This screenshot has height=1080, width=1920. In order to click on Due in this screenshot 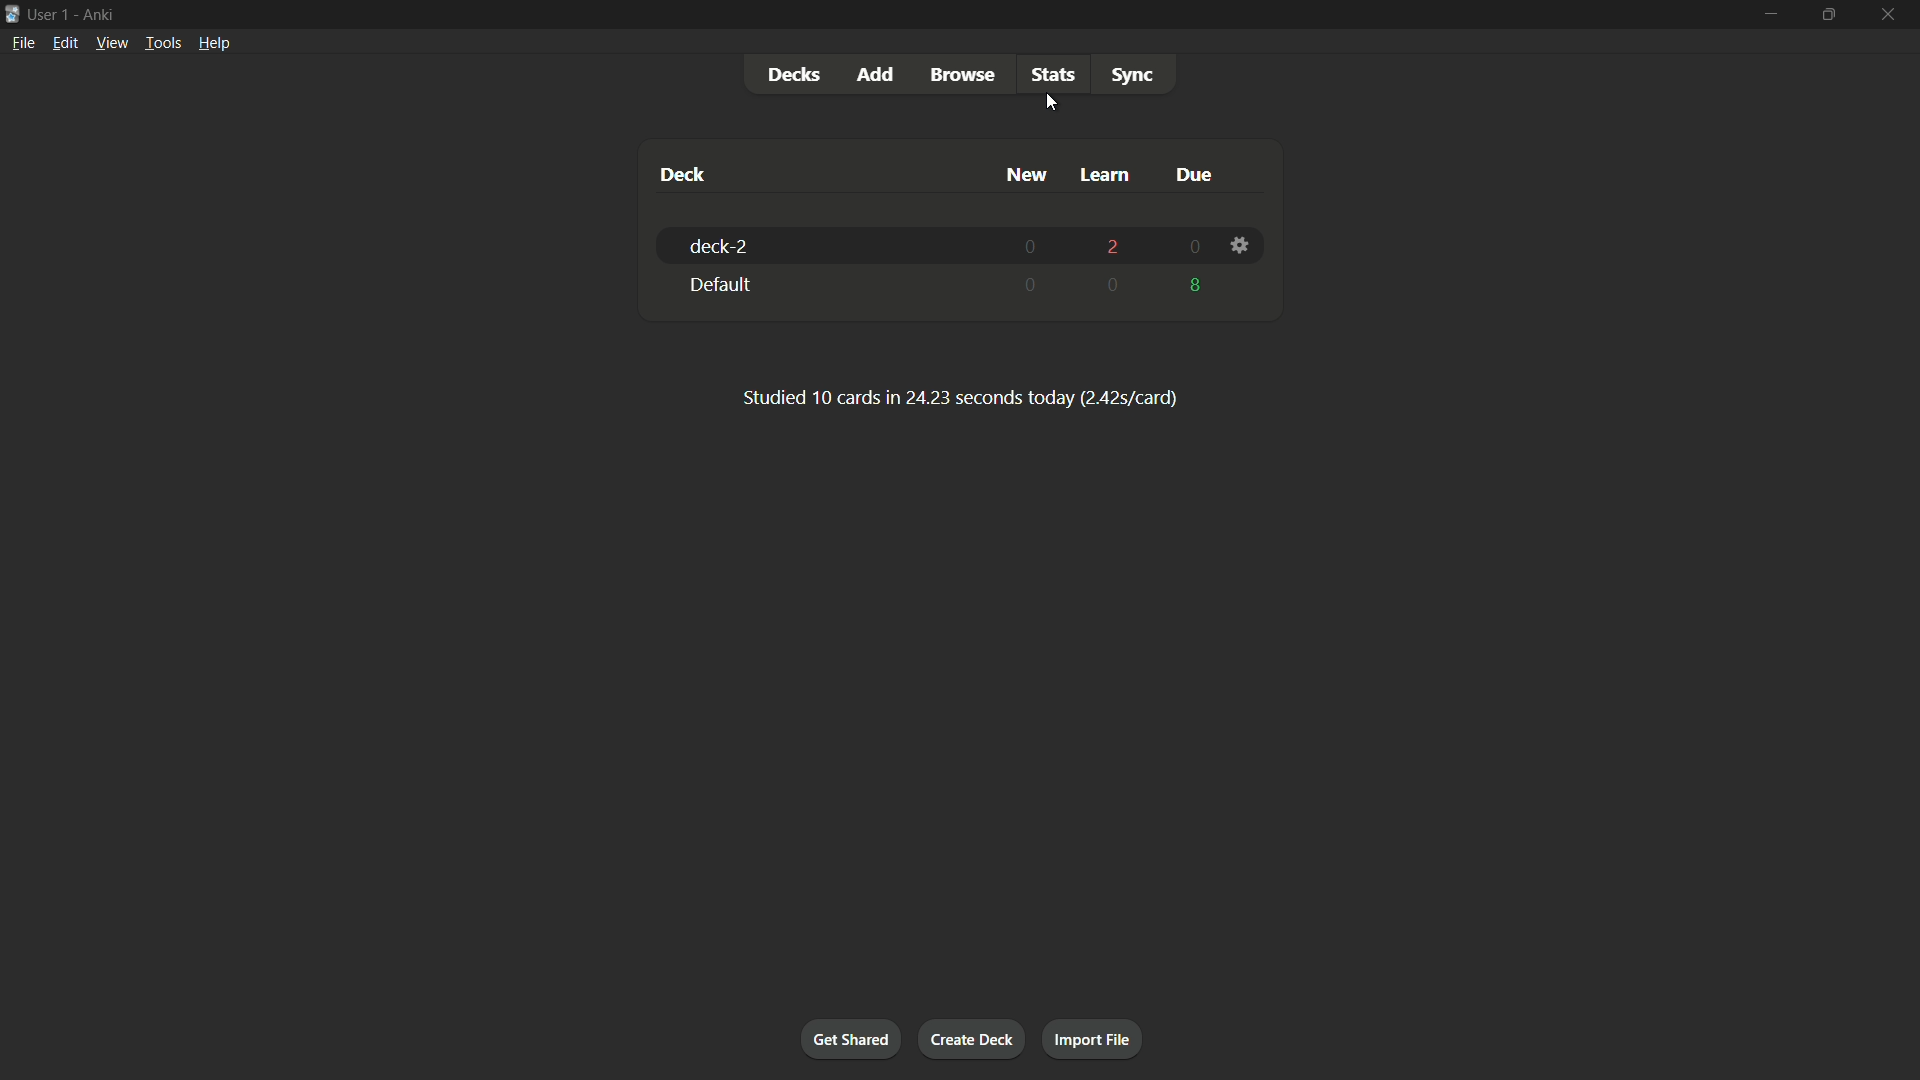, I will do `click(1198, 171)`.